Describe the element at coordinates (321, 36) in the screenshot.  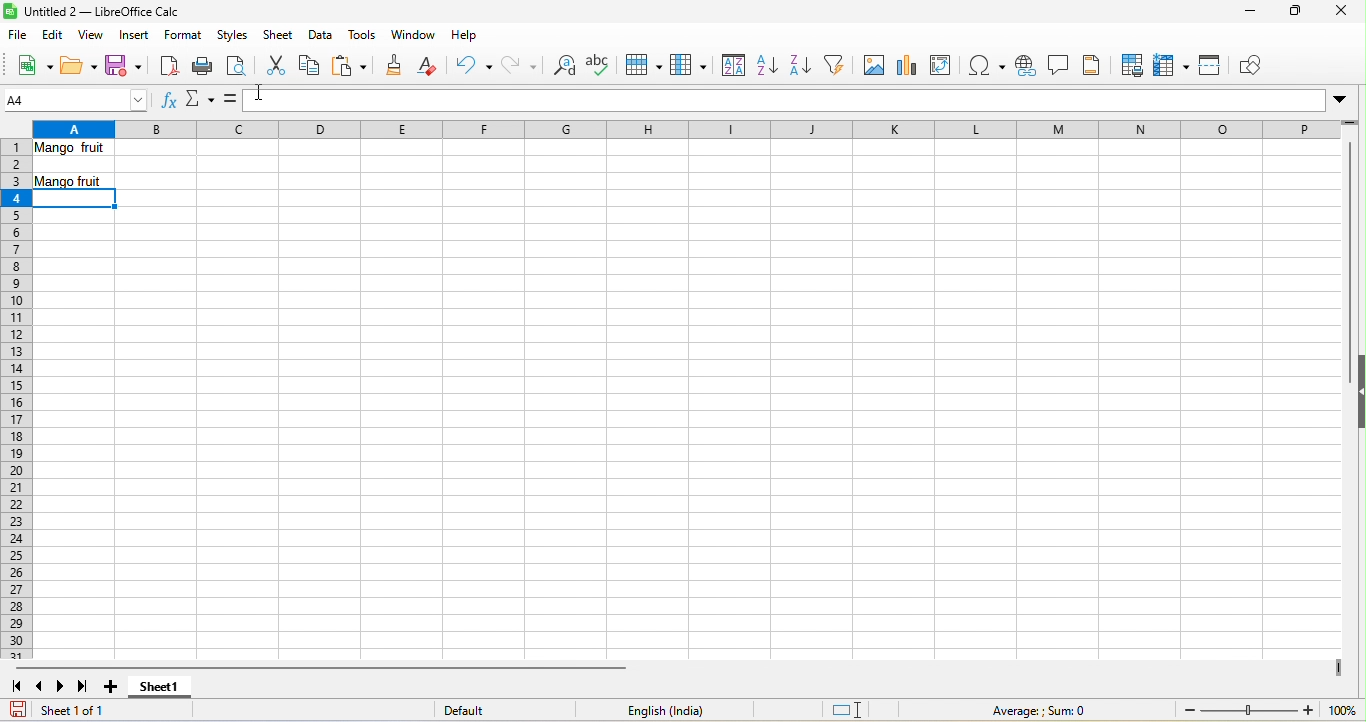
I see `data` at that location.